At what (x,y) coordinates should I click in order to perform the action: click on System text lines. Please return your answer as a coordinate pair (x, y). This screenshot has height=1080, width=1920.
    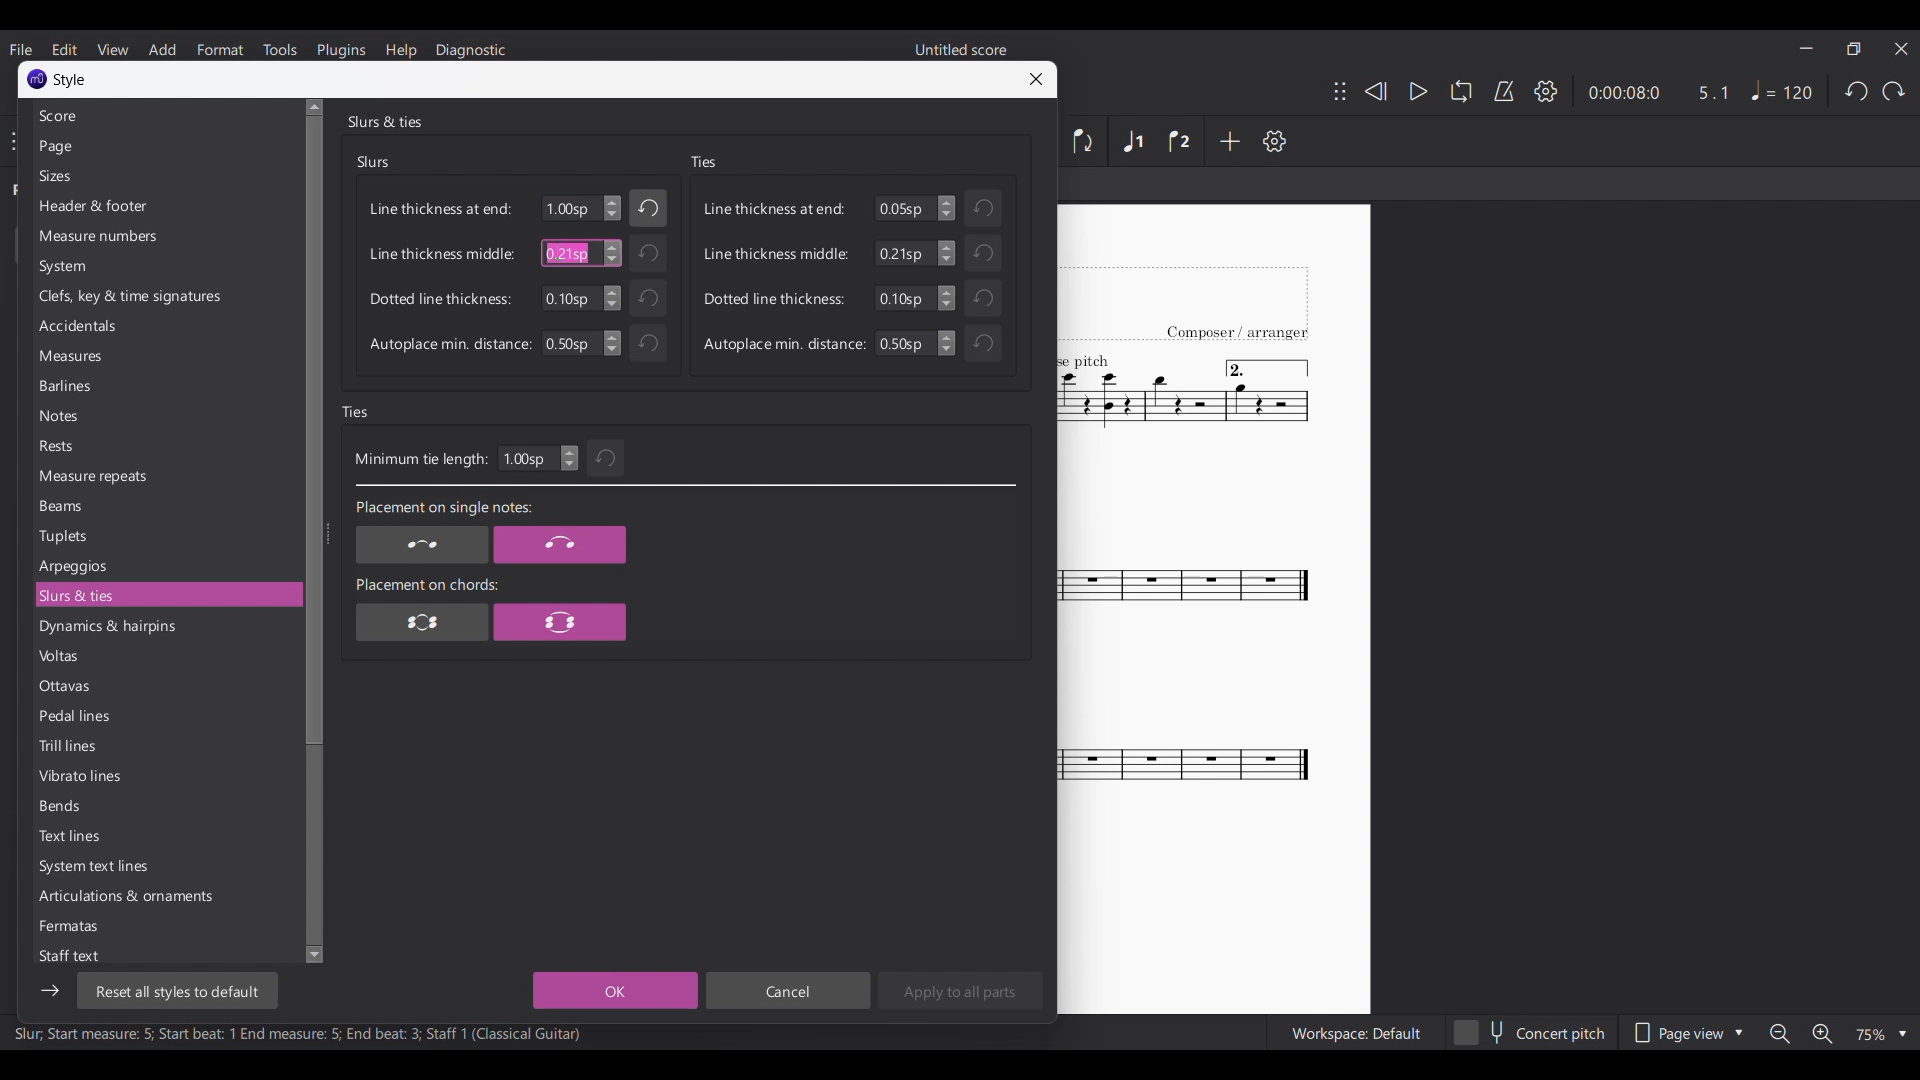
    Looking at the image, I should click on (165, 867).